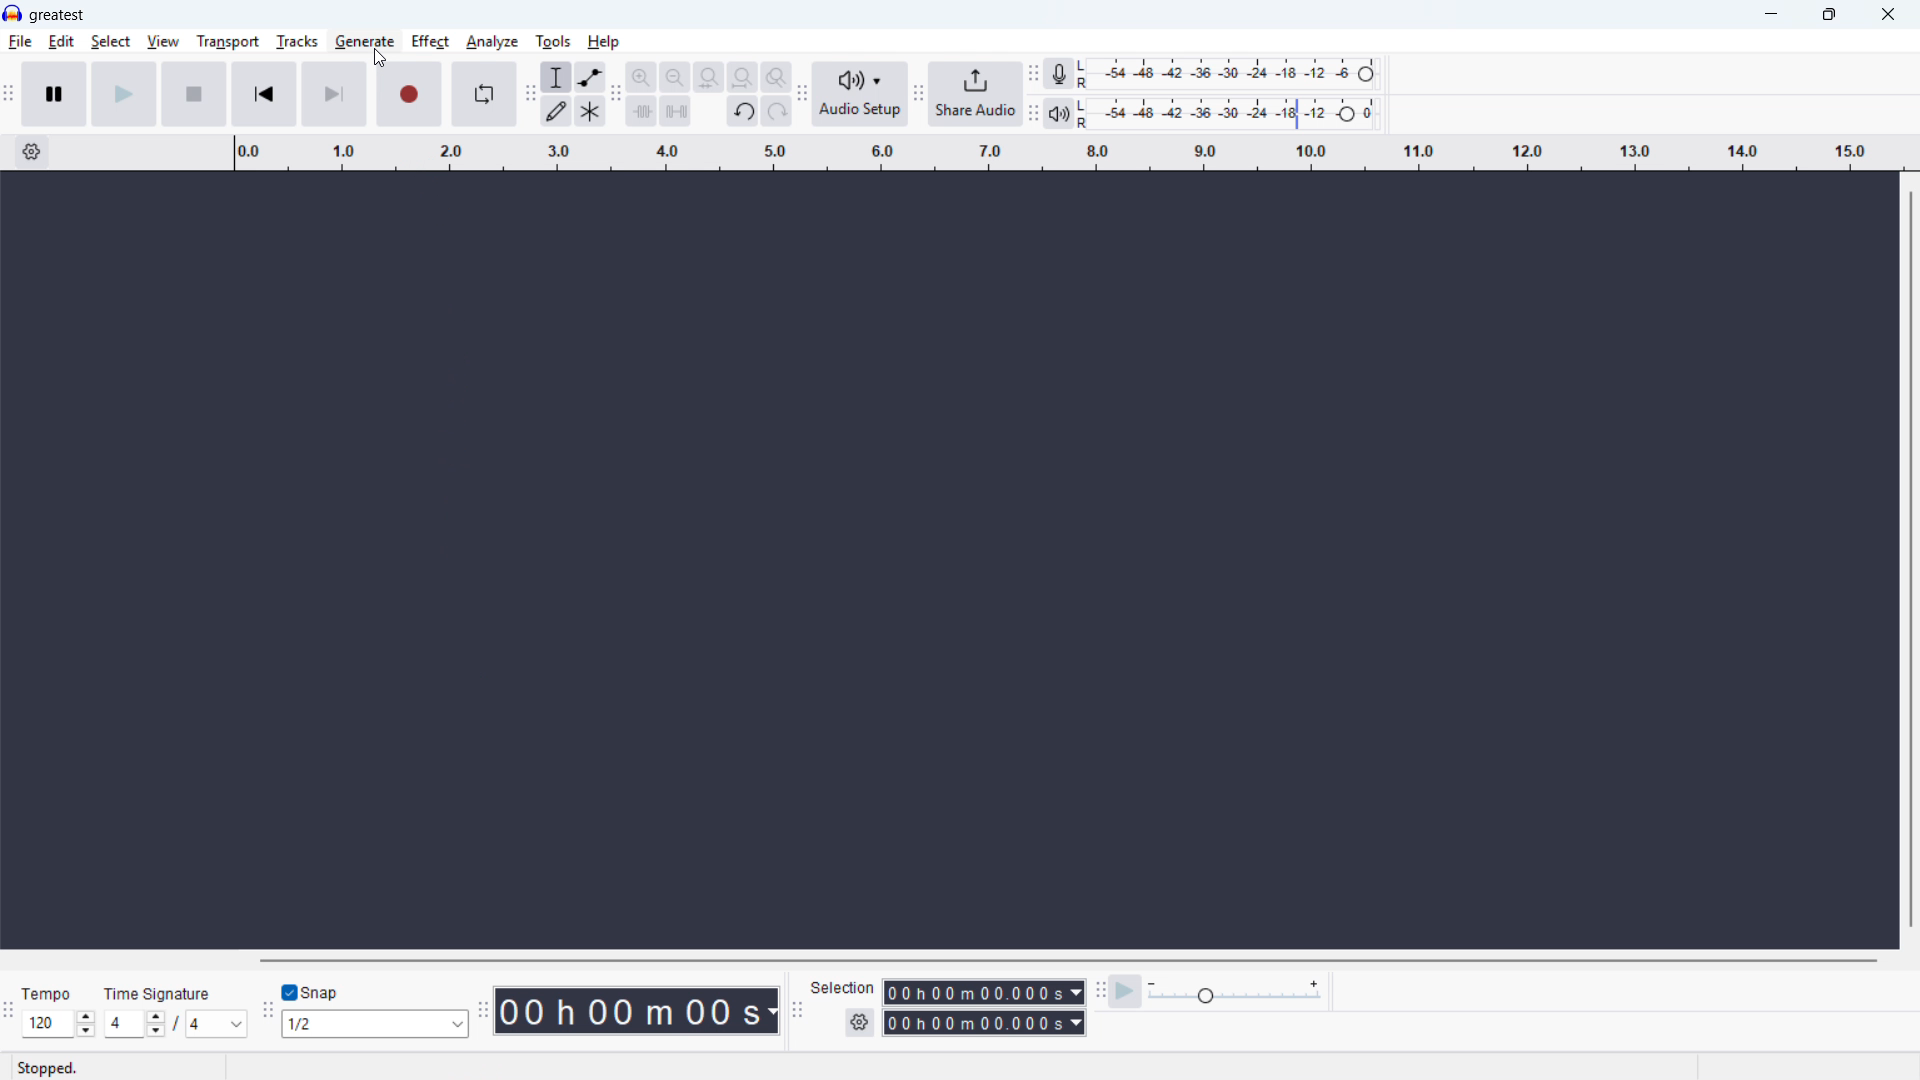  I want to click on audio setup toolbar, so click(801, 97).